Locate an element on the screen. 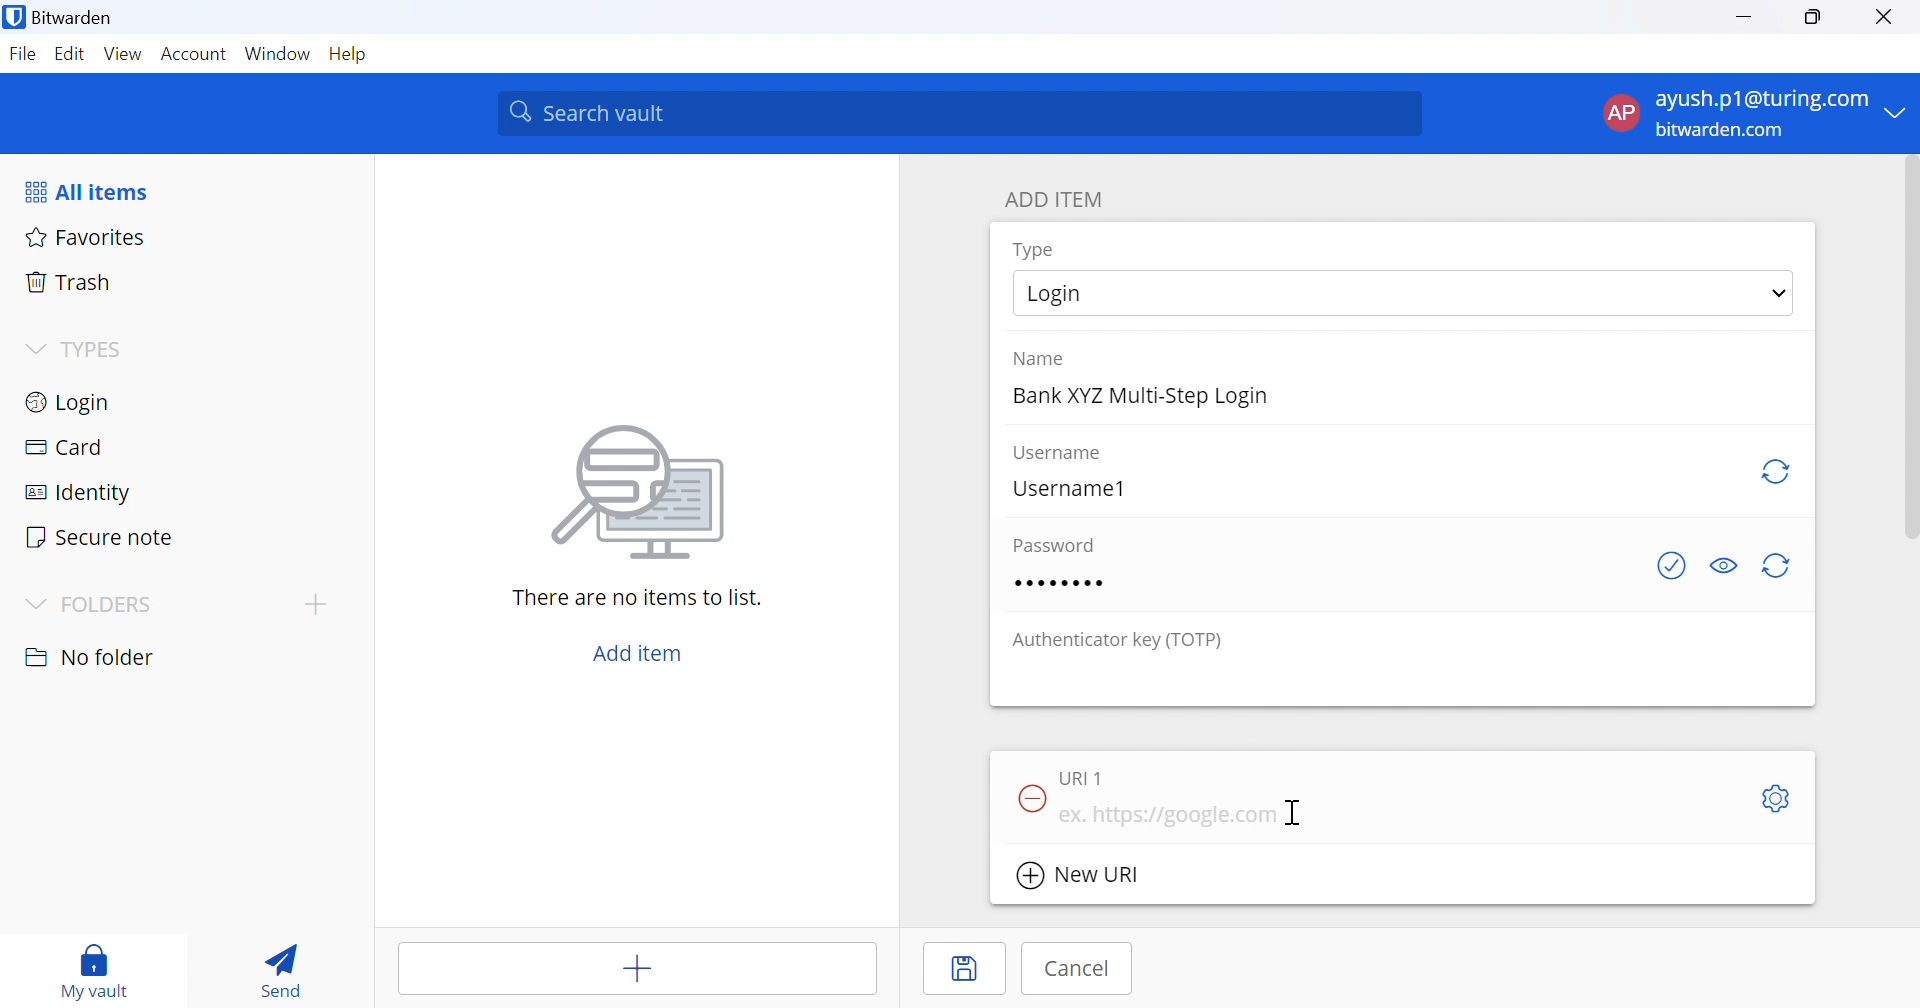 This screenshot has width=1920, height=1008. my vault is located at coordinates (100, 970).